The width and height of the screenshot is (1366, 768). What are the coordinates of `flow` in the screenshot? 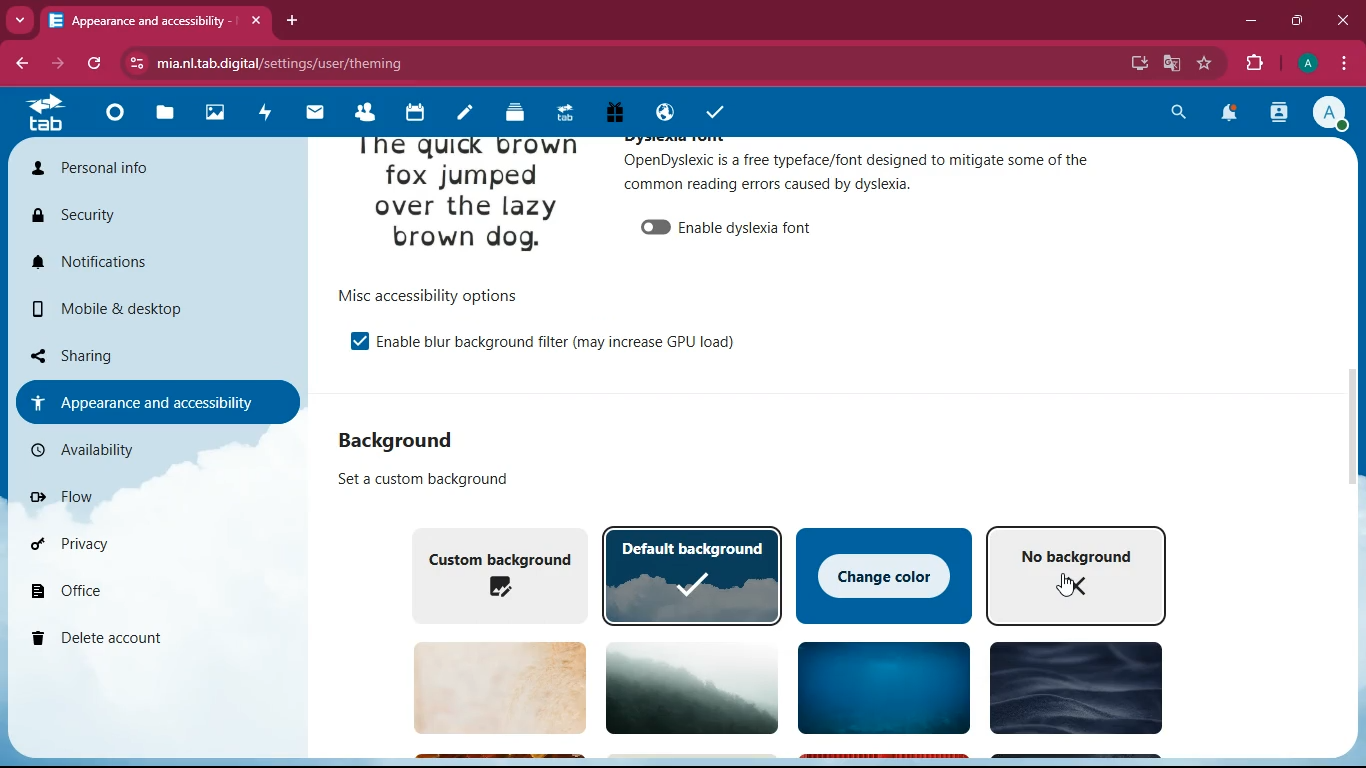 It's located at (143, 496).